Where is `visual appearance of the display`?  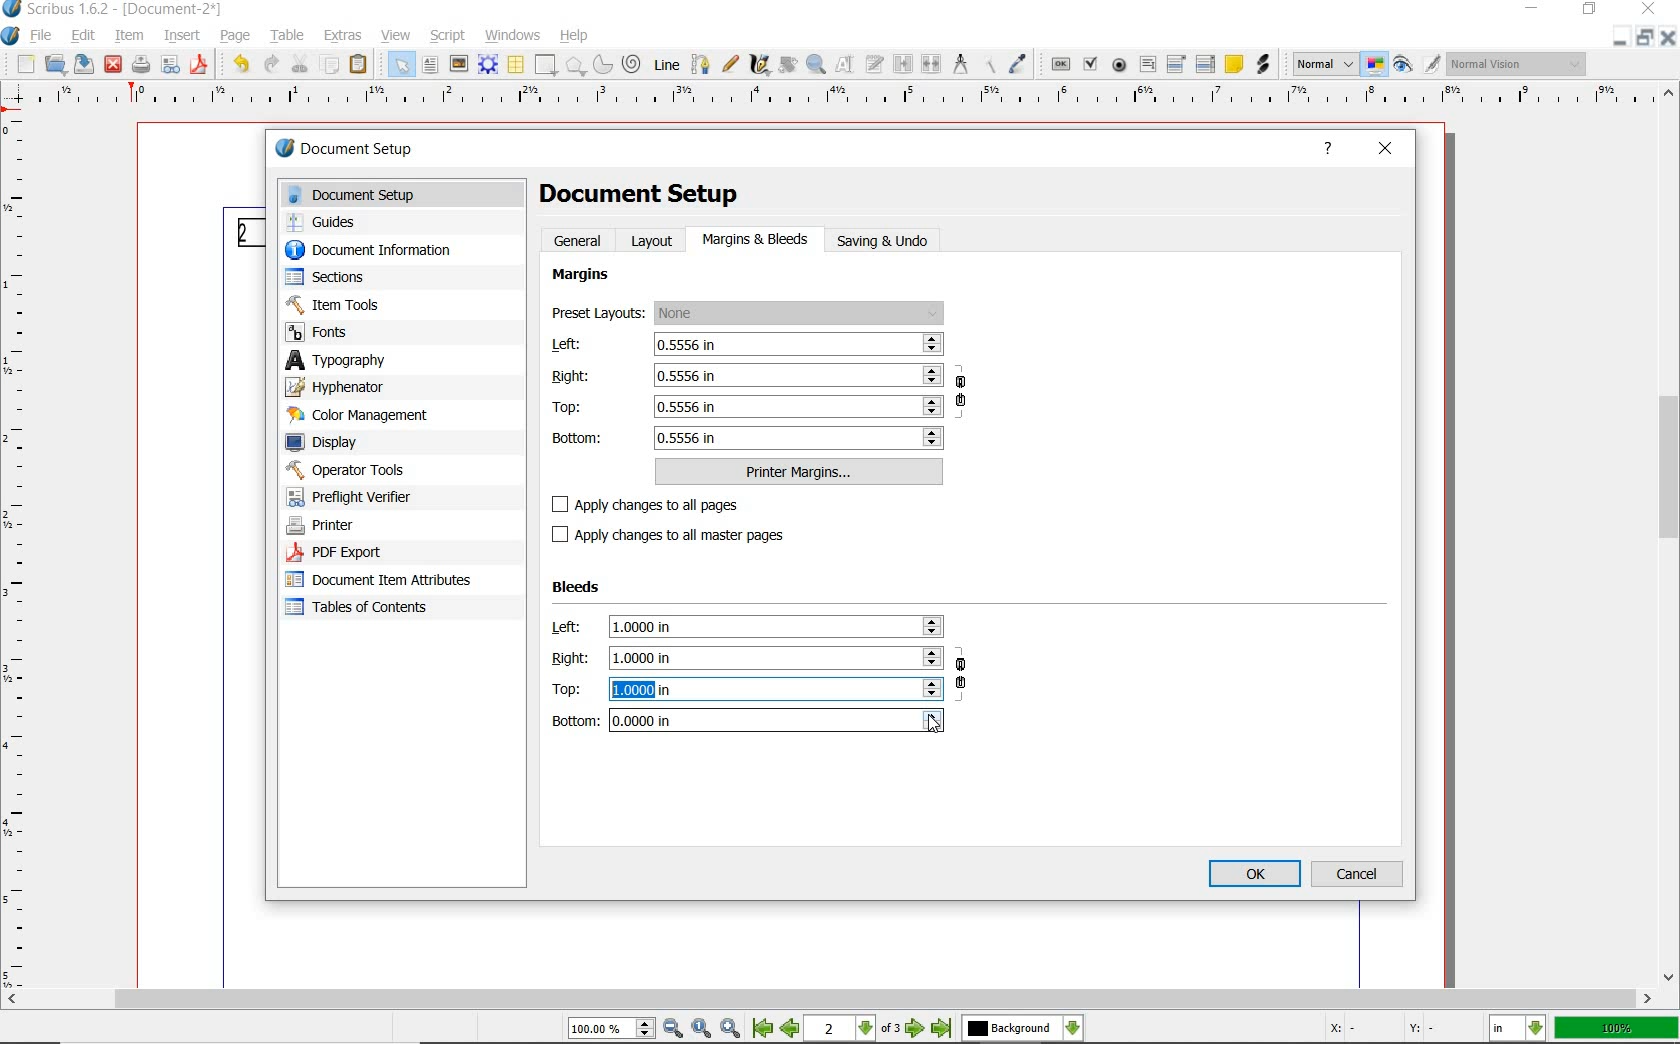
visual appearance of the display is located at coordinates (1519, 64).